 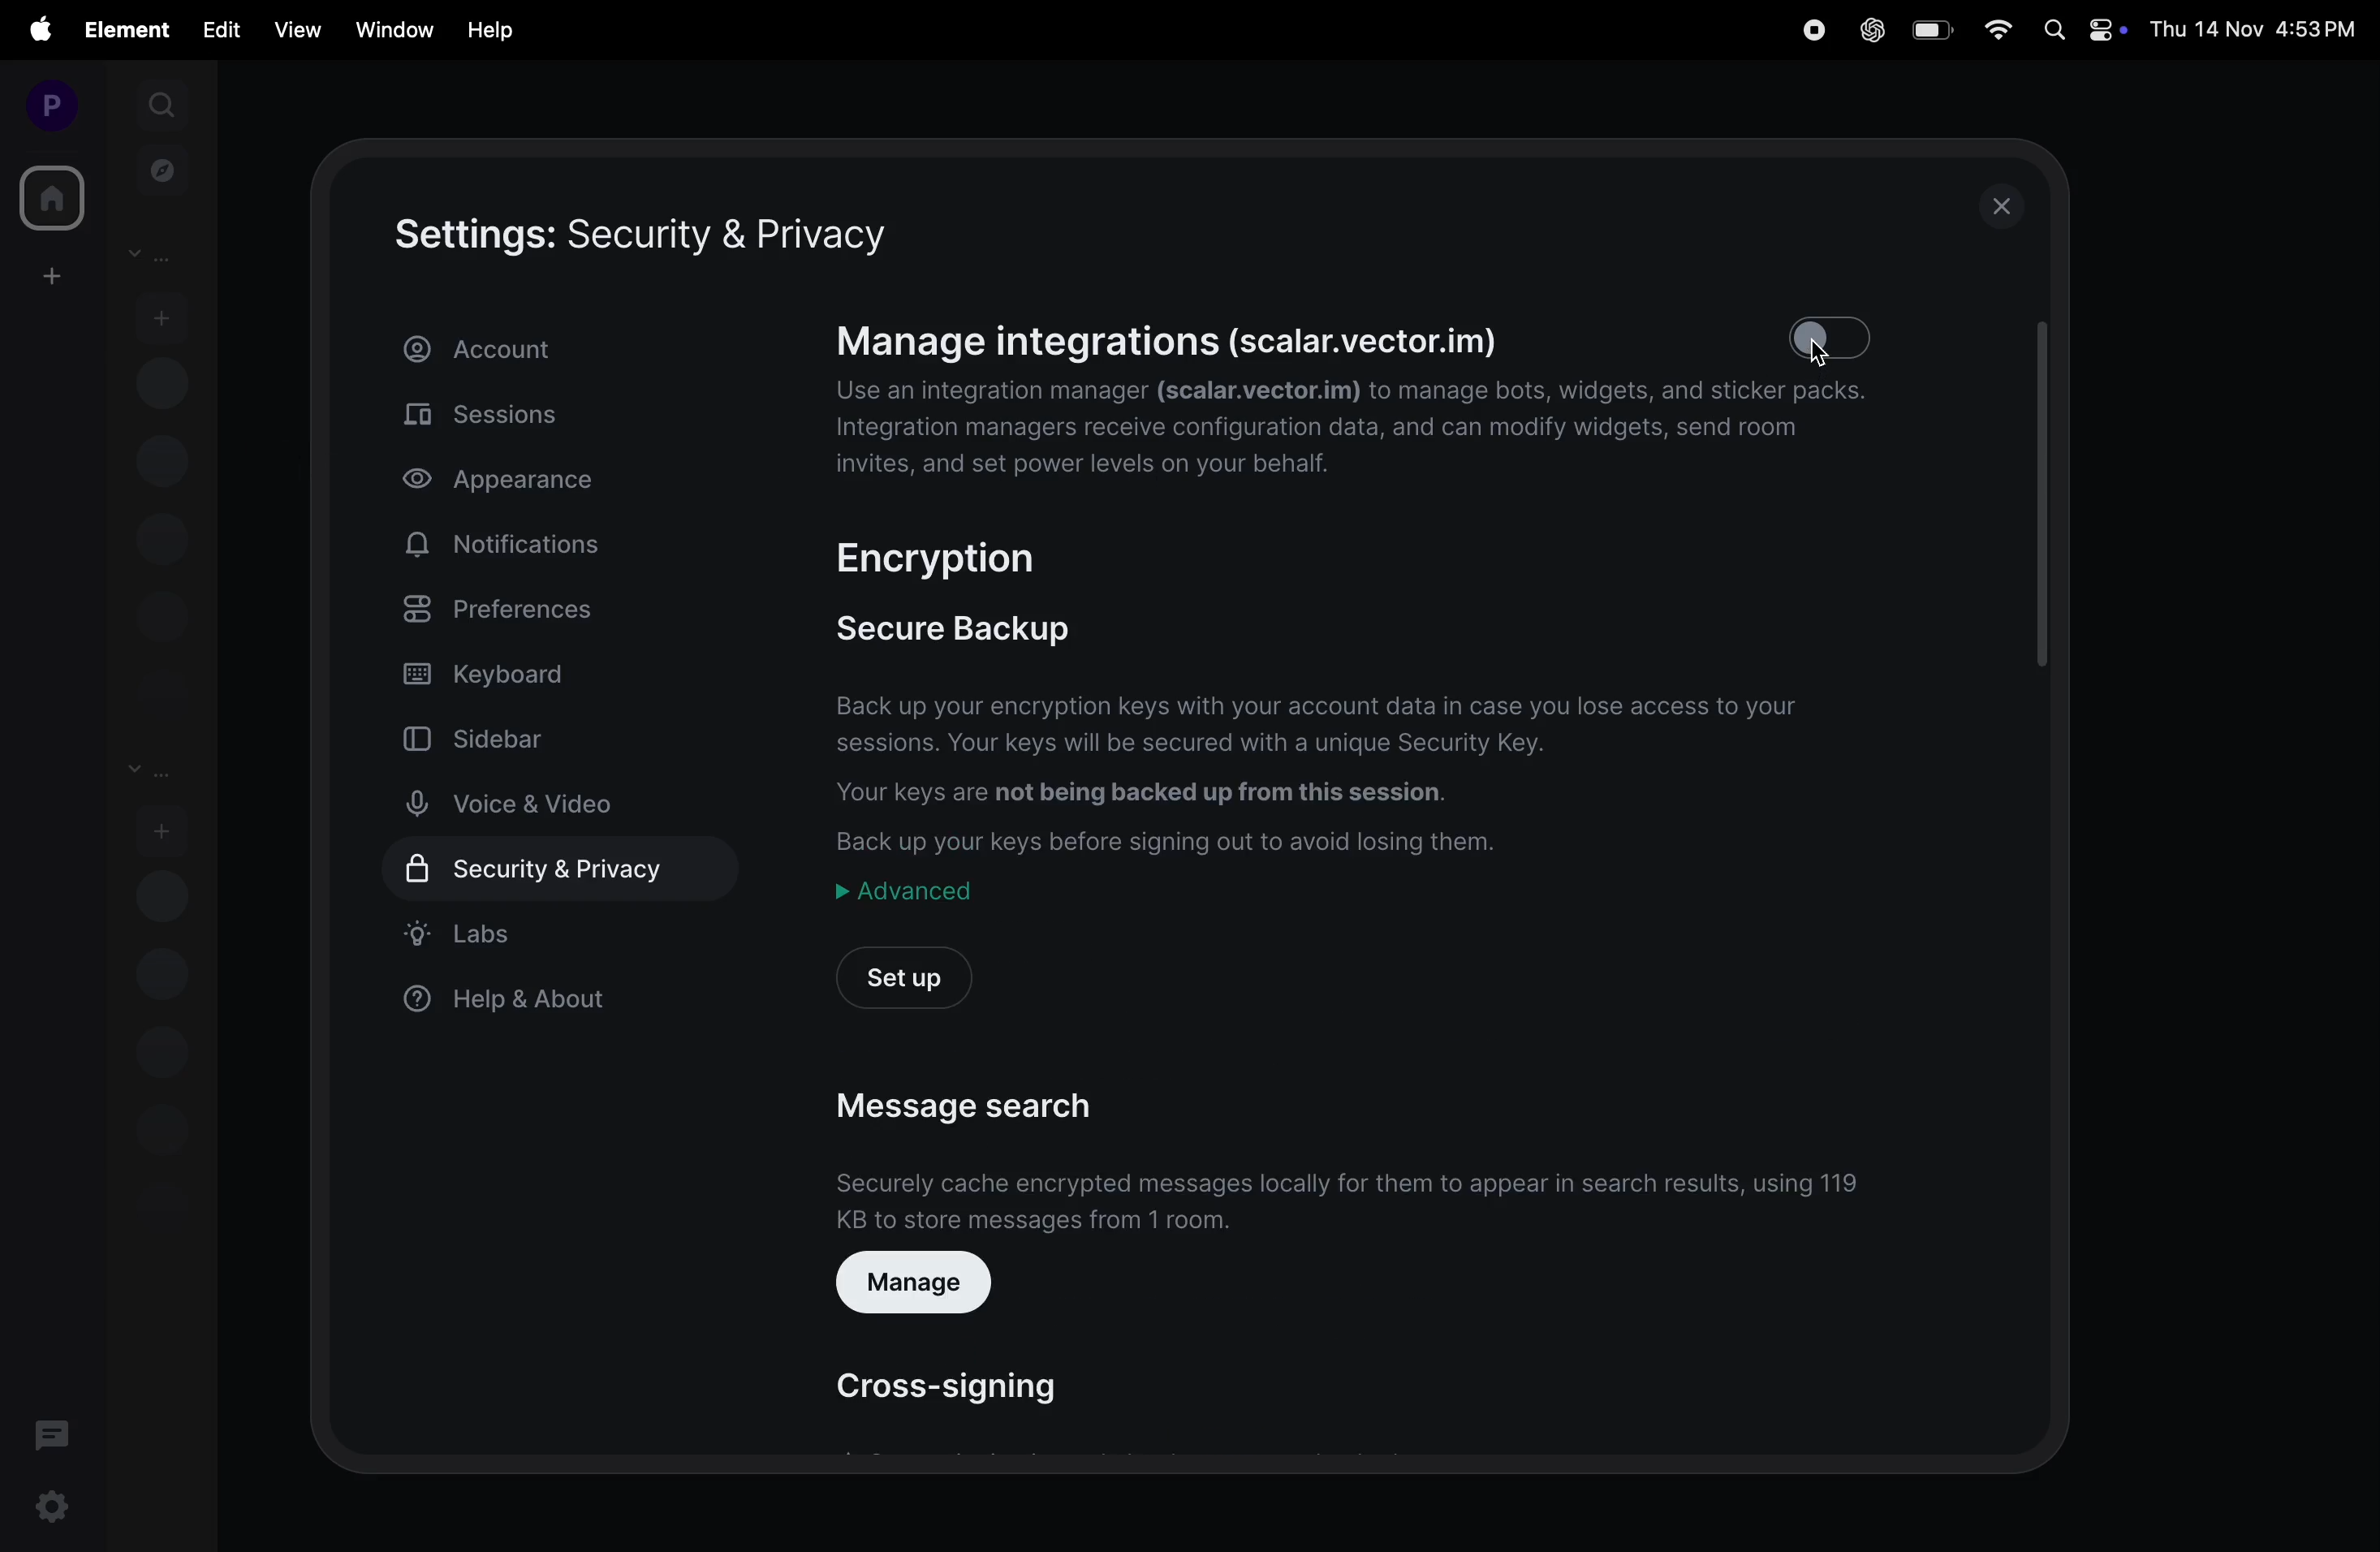 I want to click on edit, so click(x=215, y=33).